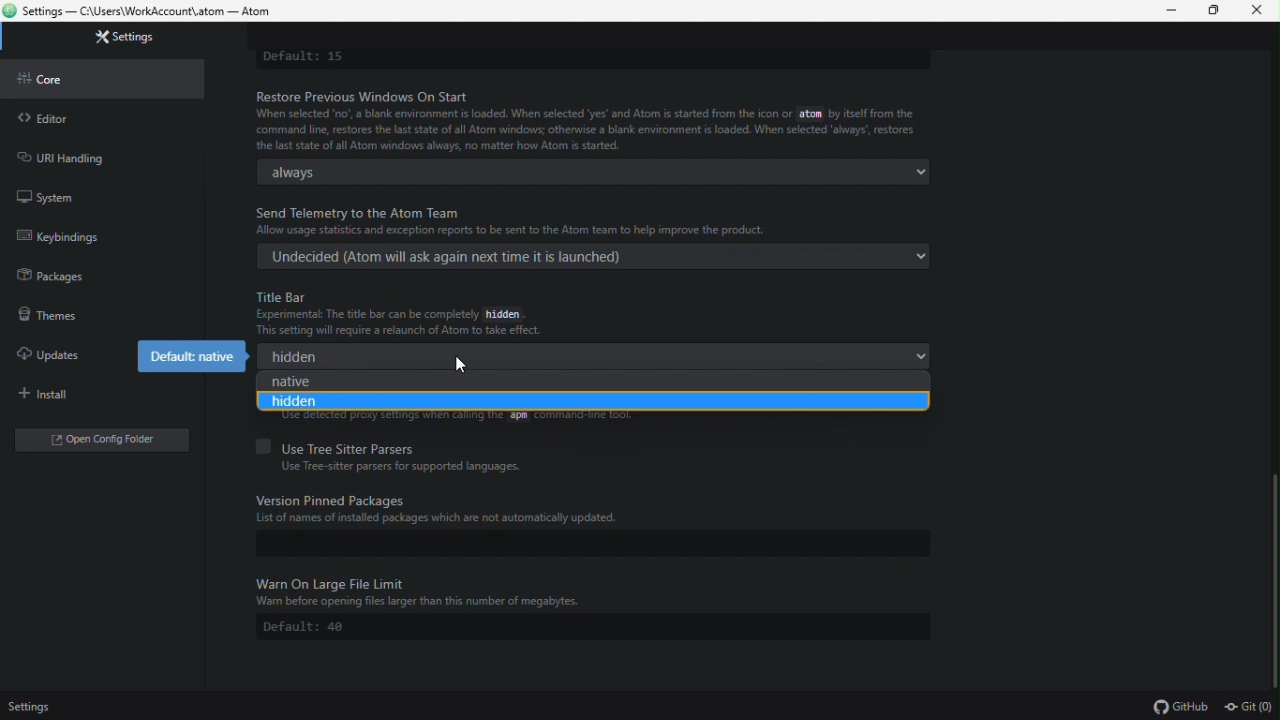  Describe the element at coordinates (595, 257) in the screenshot. I see `Undecided (Atom will ask again next time it is launched)` at that location.